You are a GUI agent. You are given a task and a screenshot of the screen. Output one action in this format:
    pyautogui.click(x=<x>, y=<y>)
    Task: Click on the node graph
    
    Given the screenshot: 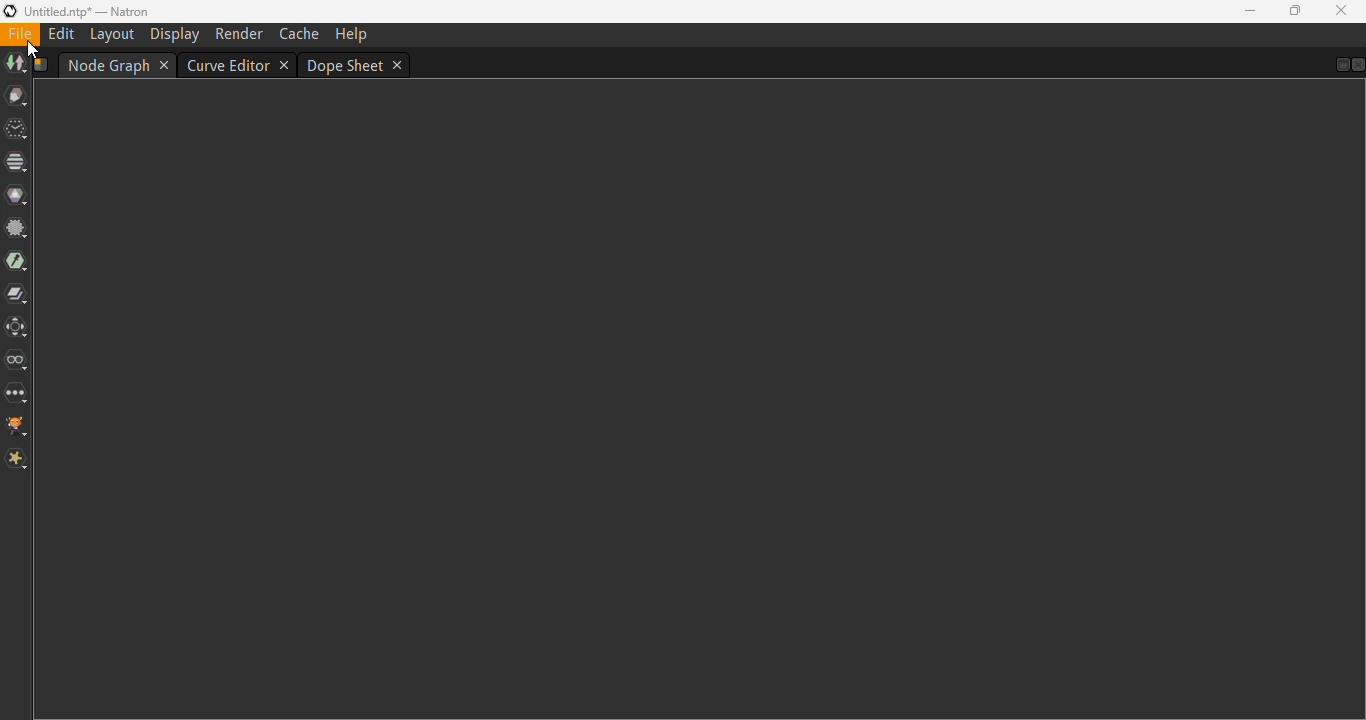 What is the action you would take?
    pyautogui.click(x=108, y=65)
    